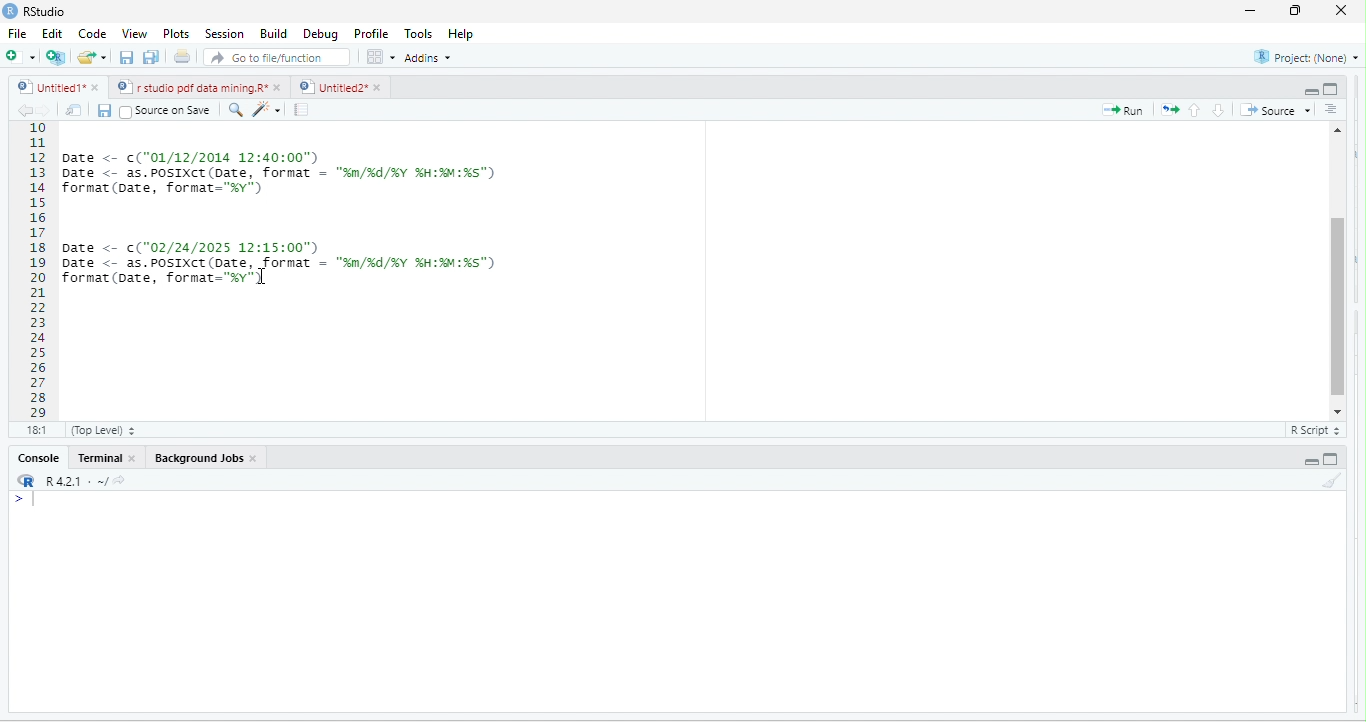  Describe the element at coordinates (181, 59) in the screenshot. I see `print the current file` at that location.